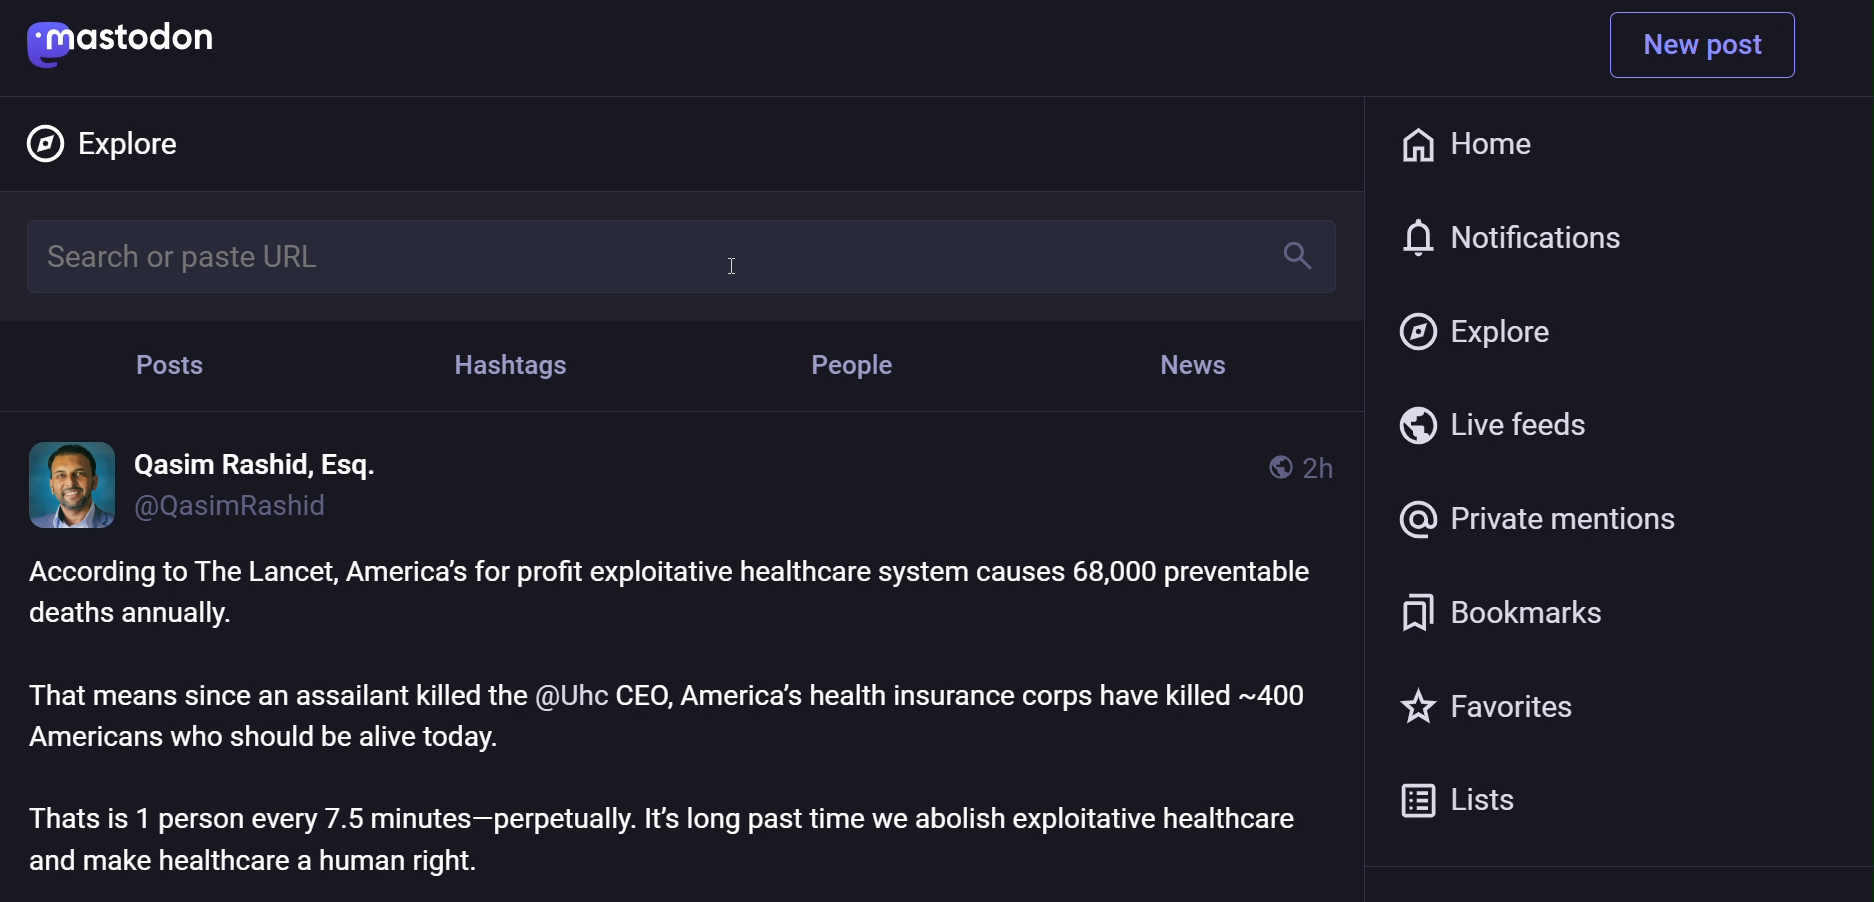 This screenshot has height=902, width=1874. What do you see at coordinates (96, 141) in the screenshot?
I see `explore` at bounding box center [96, 141].